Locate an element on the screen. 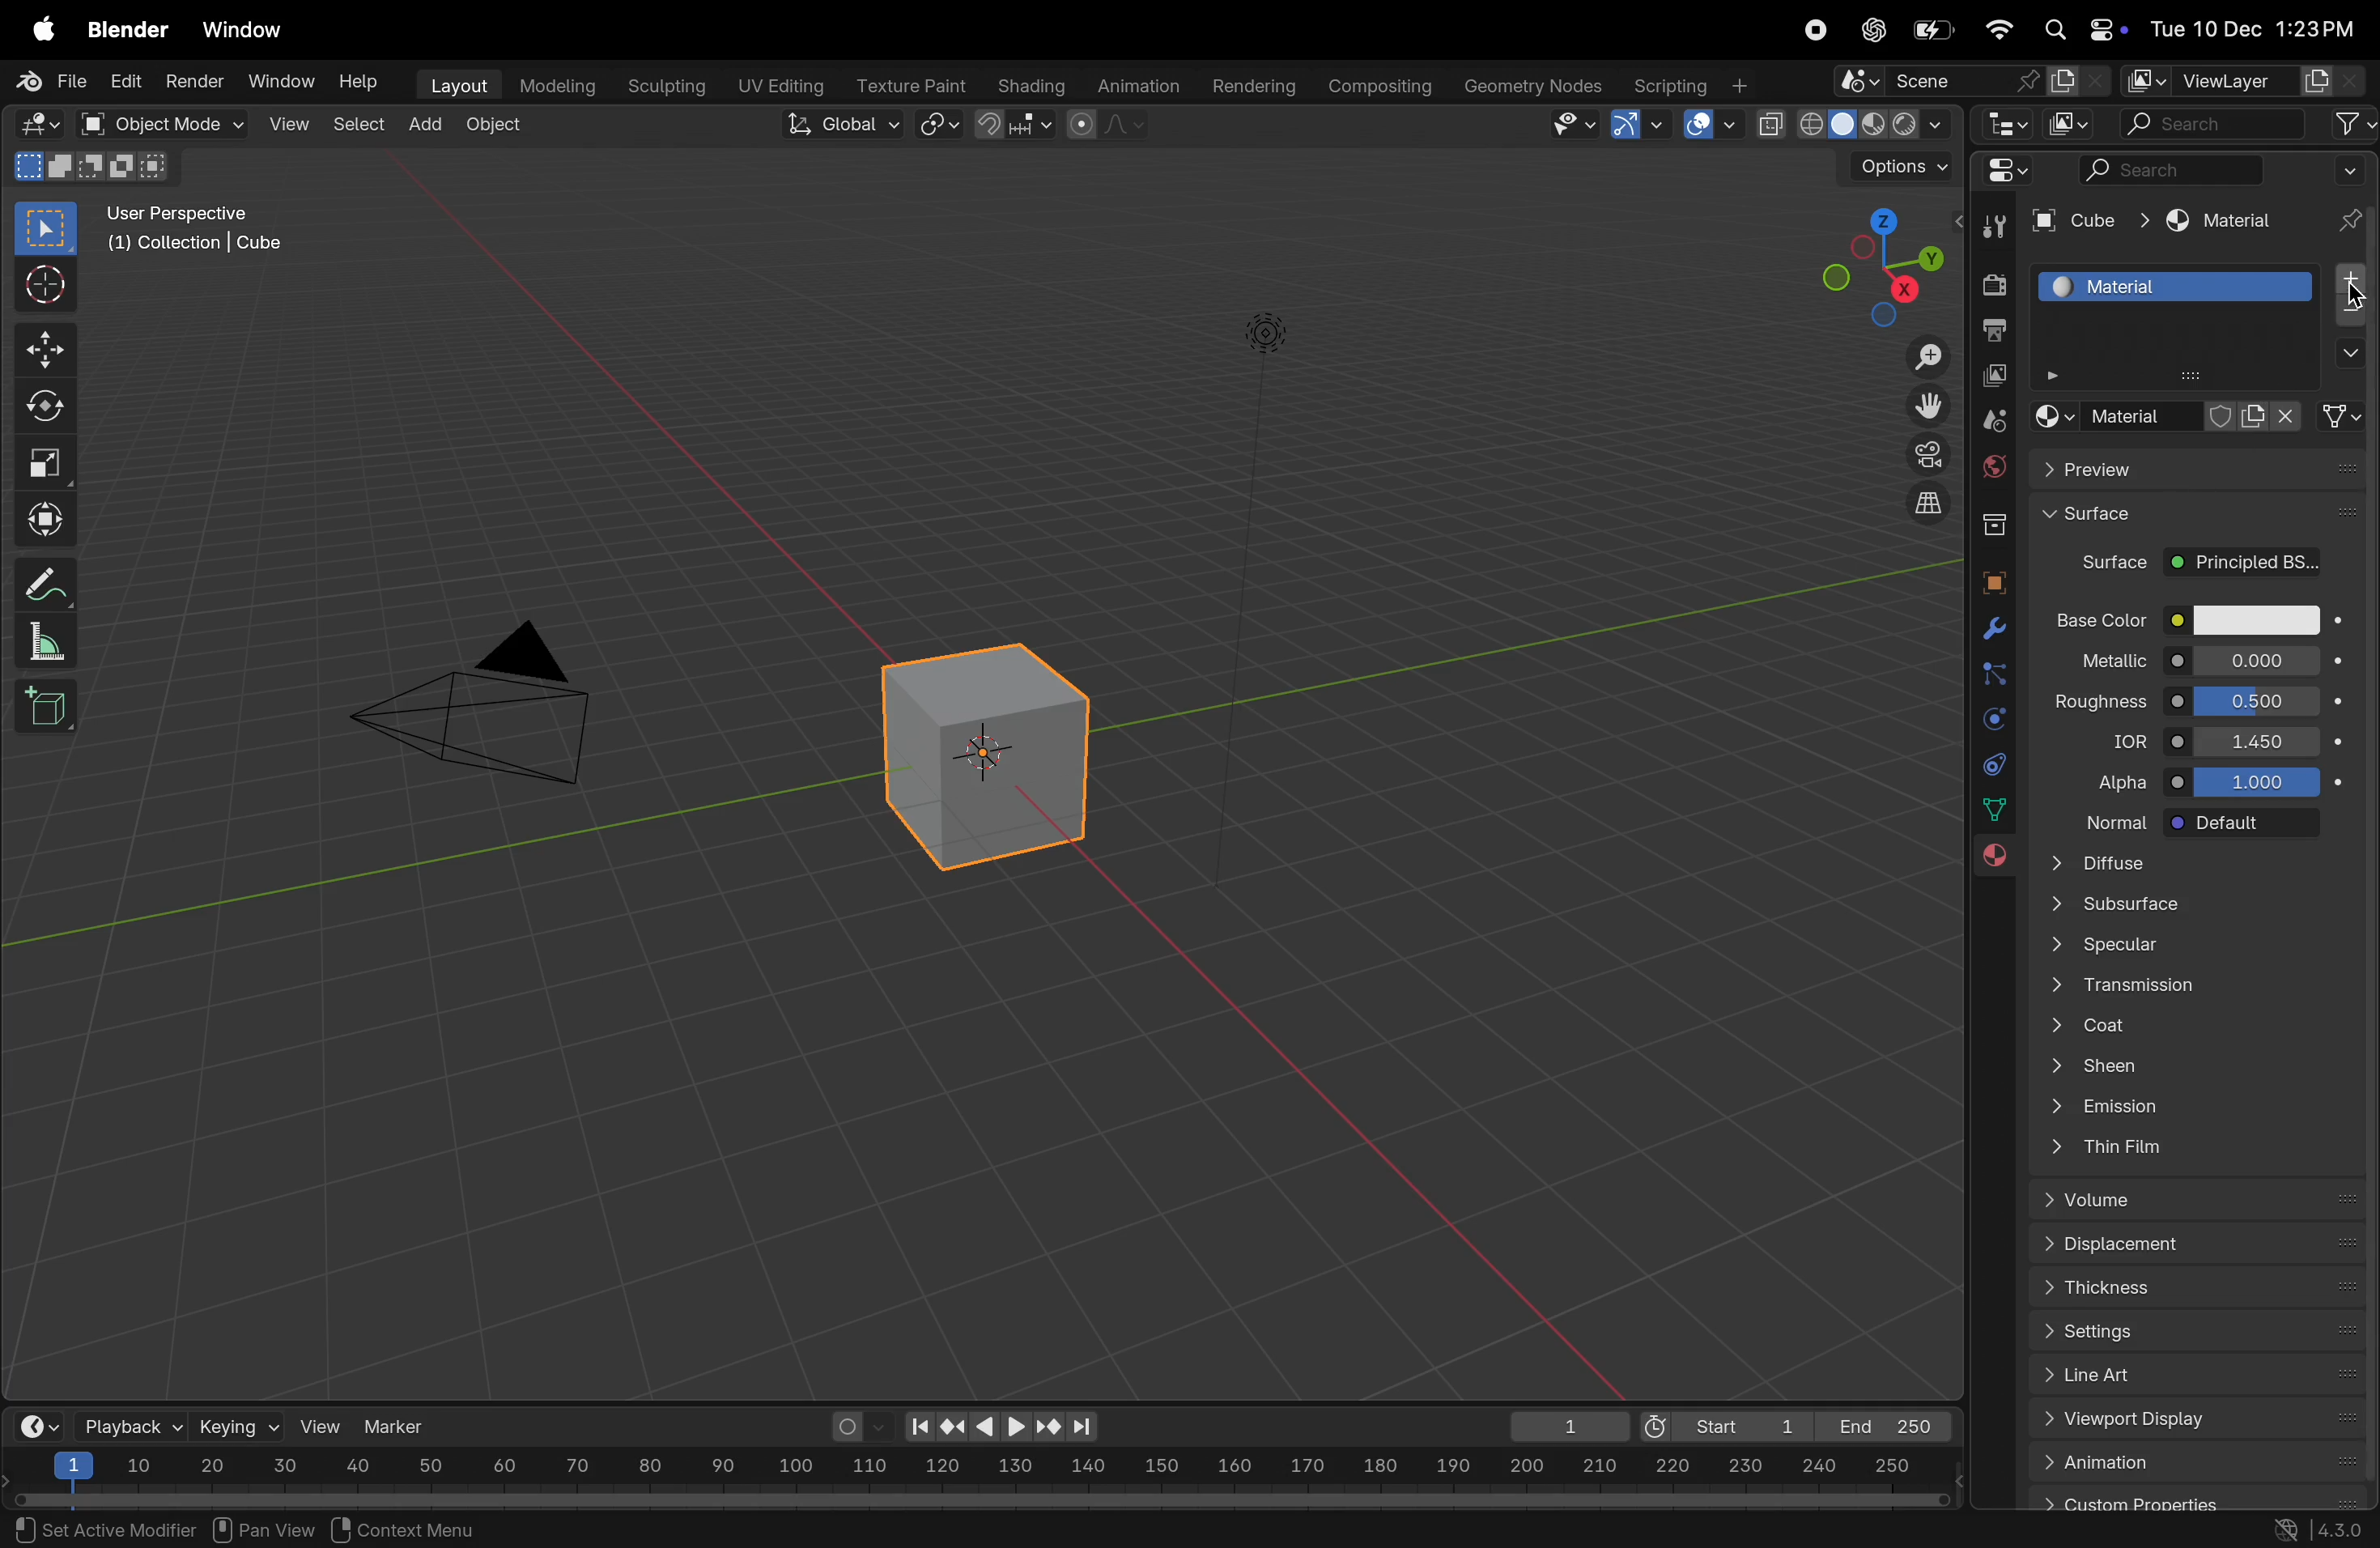 The image size is (2380, 1548). orthographic view is located at coordinates (1931, 502).